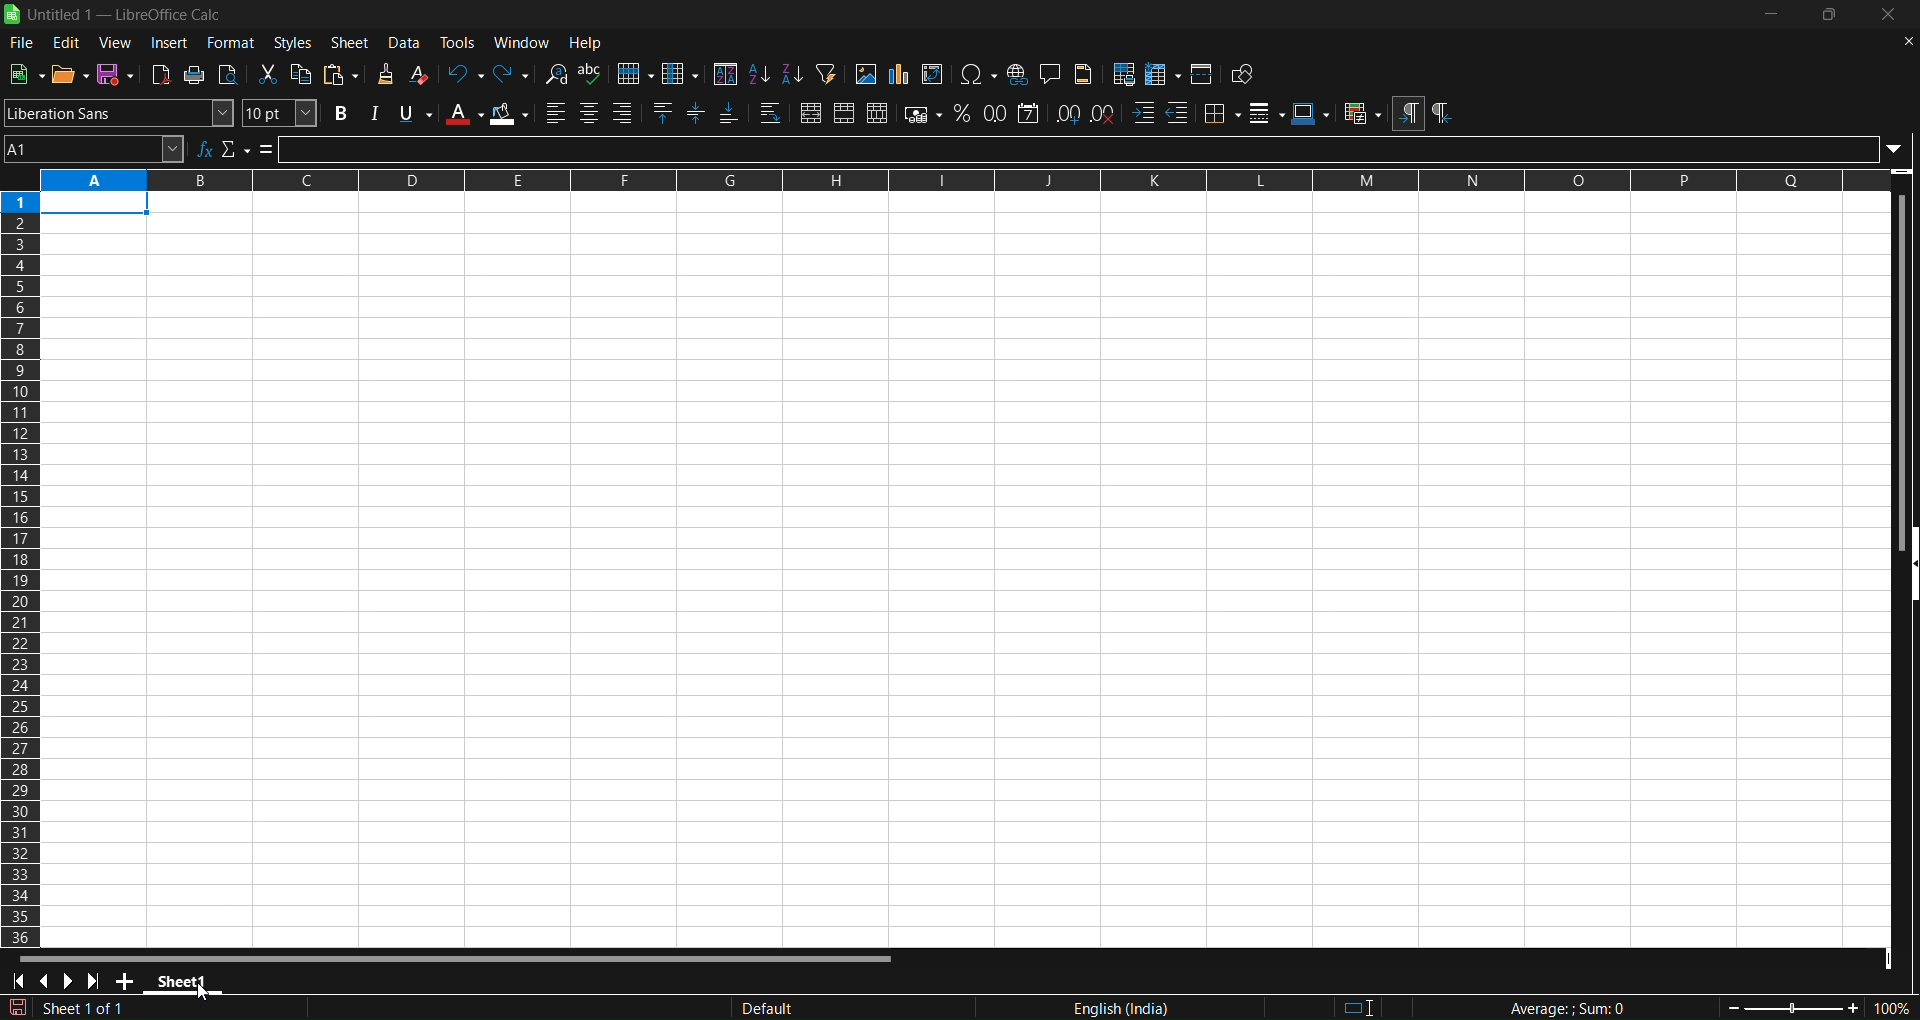 This screenshot has height=1020, width=1920. Describe the element at coordinates (1549, 1008) in the screenshot. I see `formula` at that location.